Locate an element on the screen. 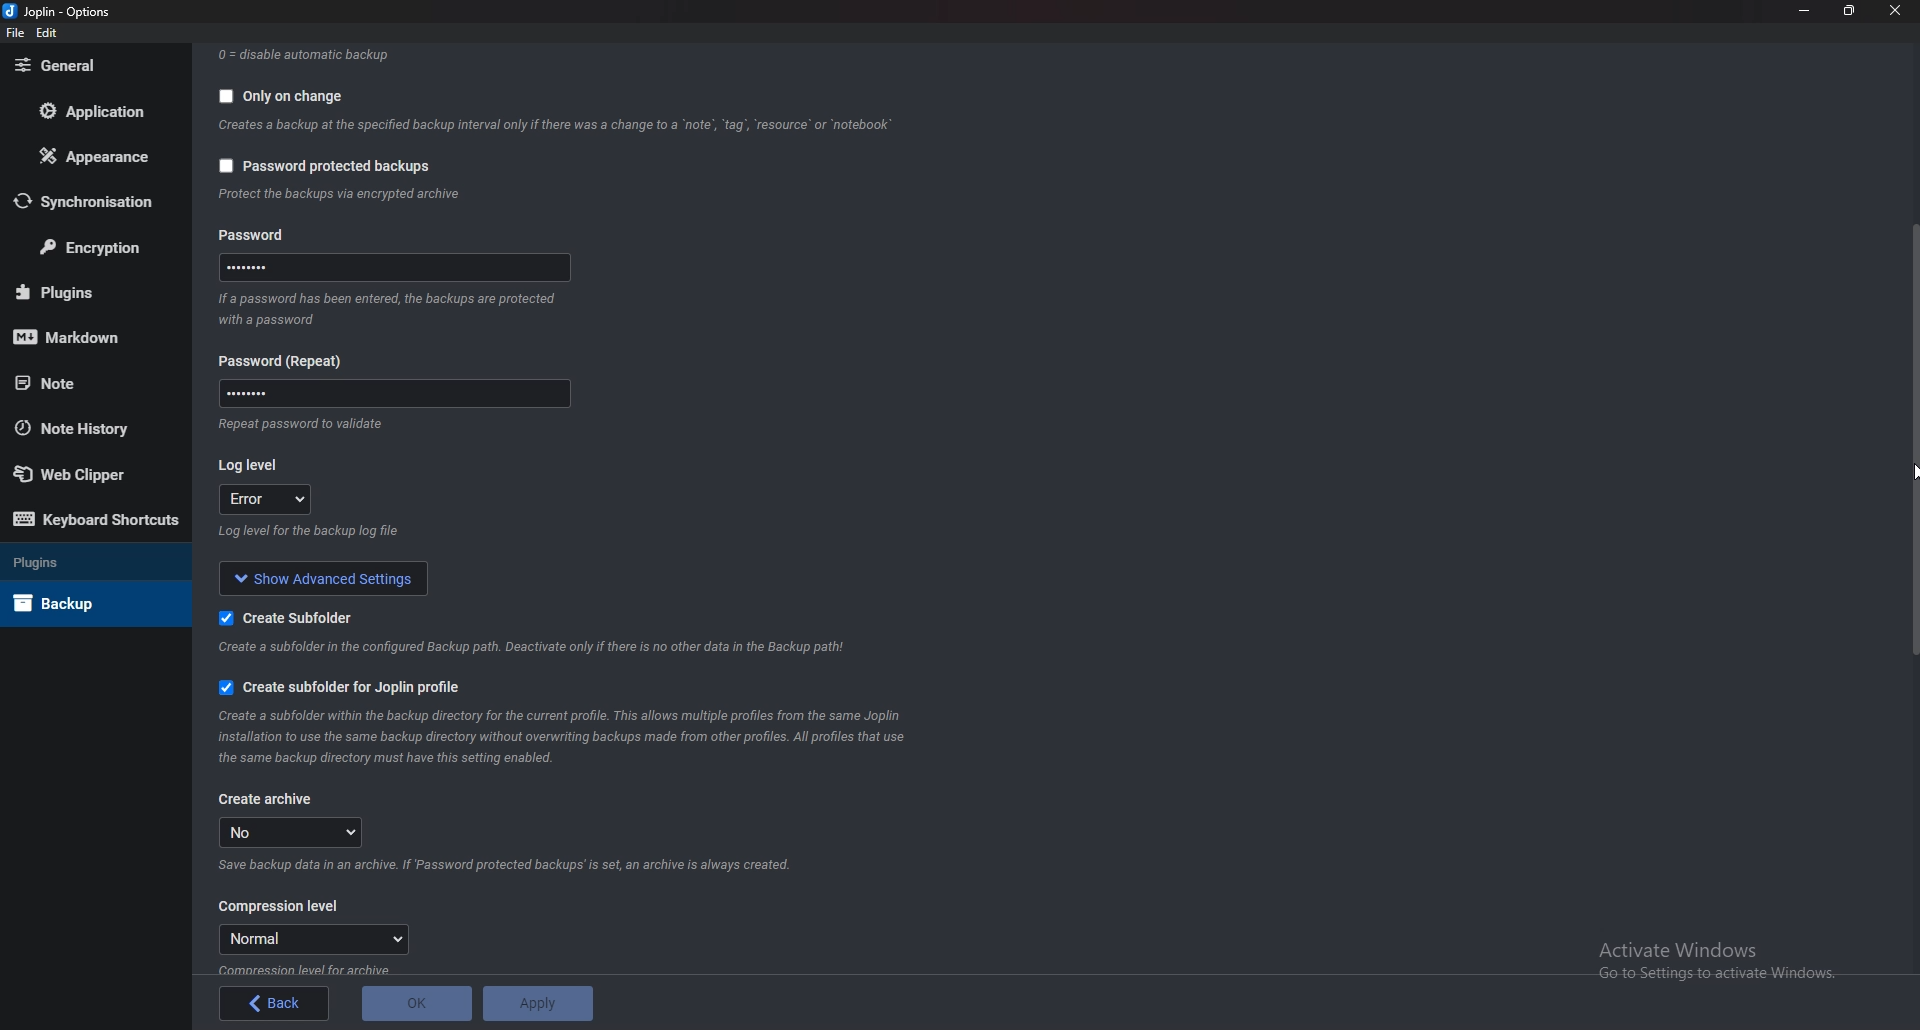 The width and height of the screenshot is (1920, 1030). info is located at coordinates (556, 735).